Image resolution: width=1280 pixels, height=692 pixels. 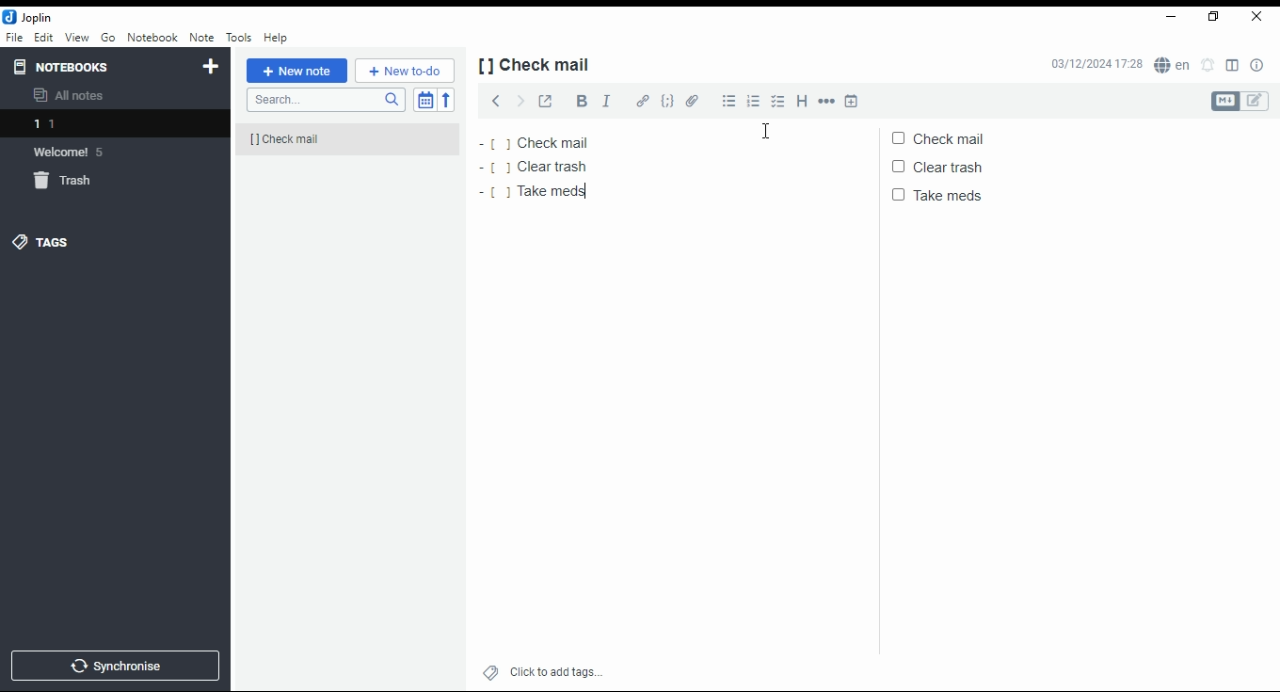 What do you see at coordinates (276, 37) in the screenshot?
I see `help` at bounding box center [276, 37].